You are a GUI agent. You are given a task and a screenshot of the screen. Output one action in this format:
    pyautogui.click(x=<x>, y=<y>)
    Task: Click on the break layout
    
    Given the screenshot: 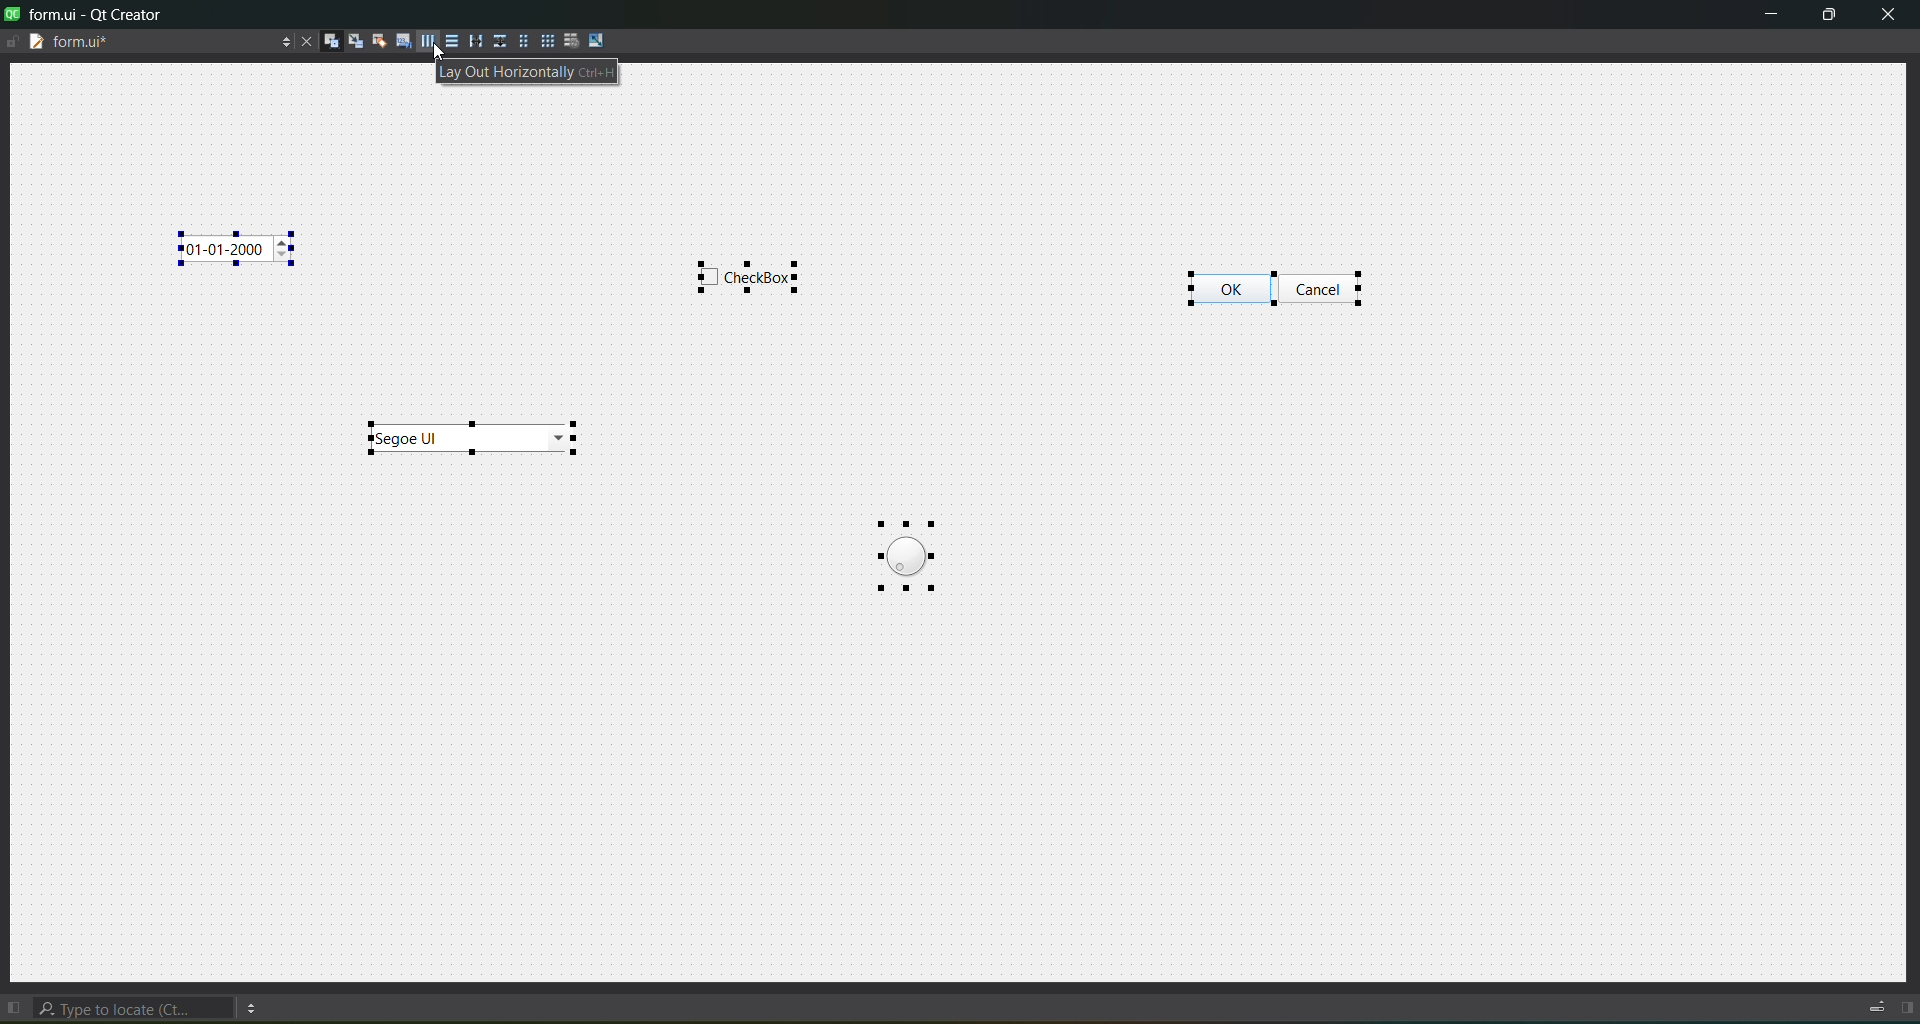 What is the action you would take?
    pyautogui.click(x=567, y=41)
    